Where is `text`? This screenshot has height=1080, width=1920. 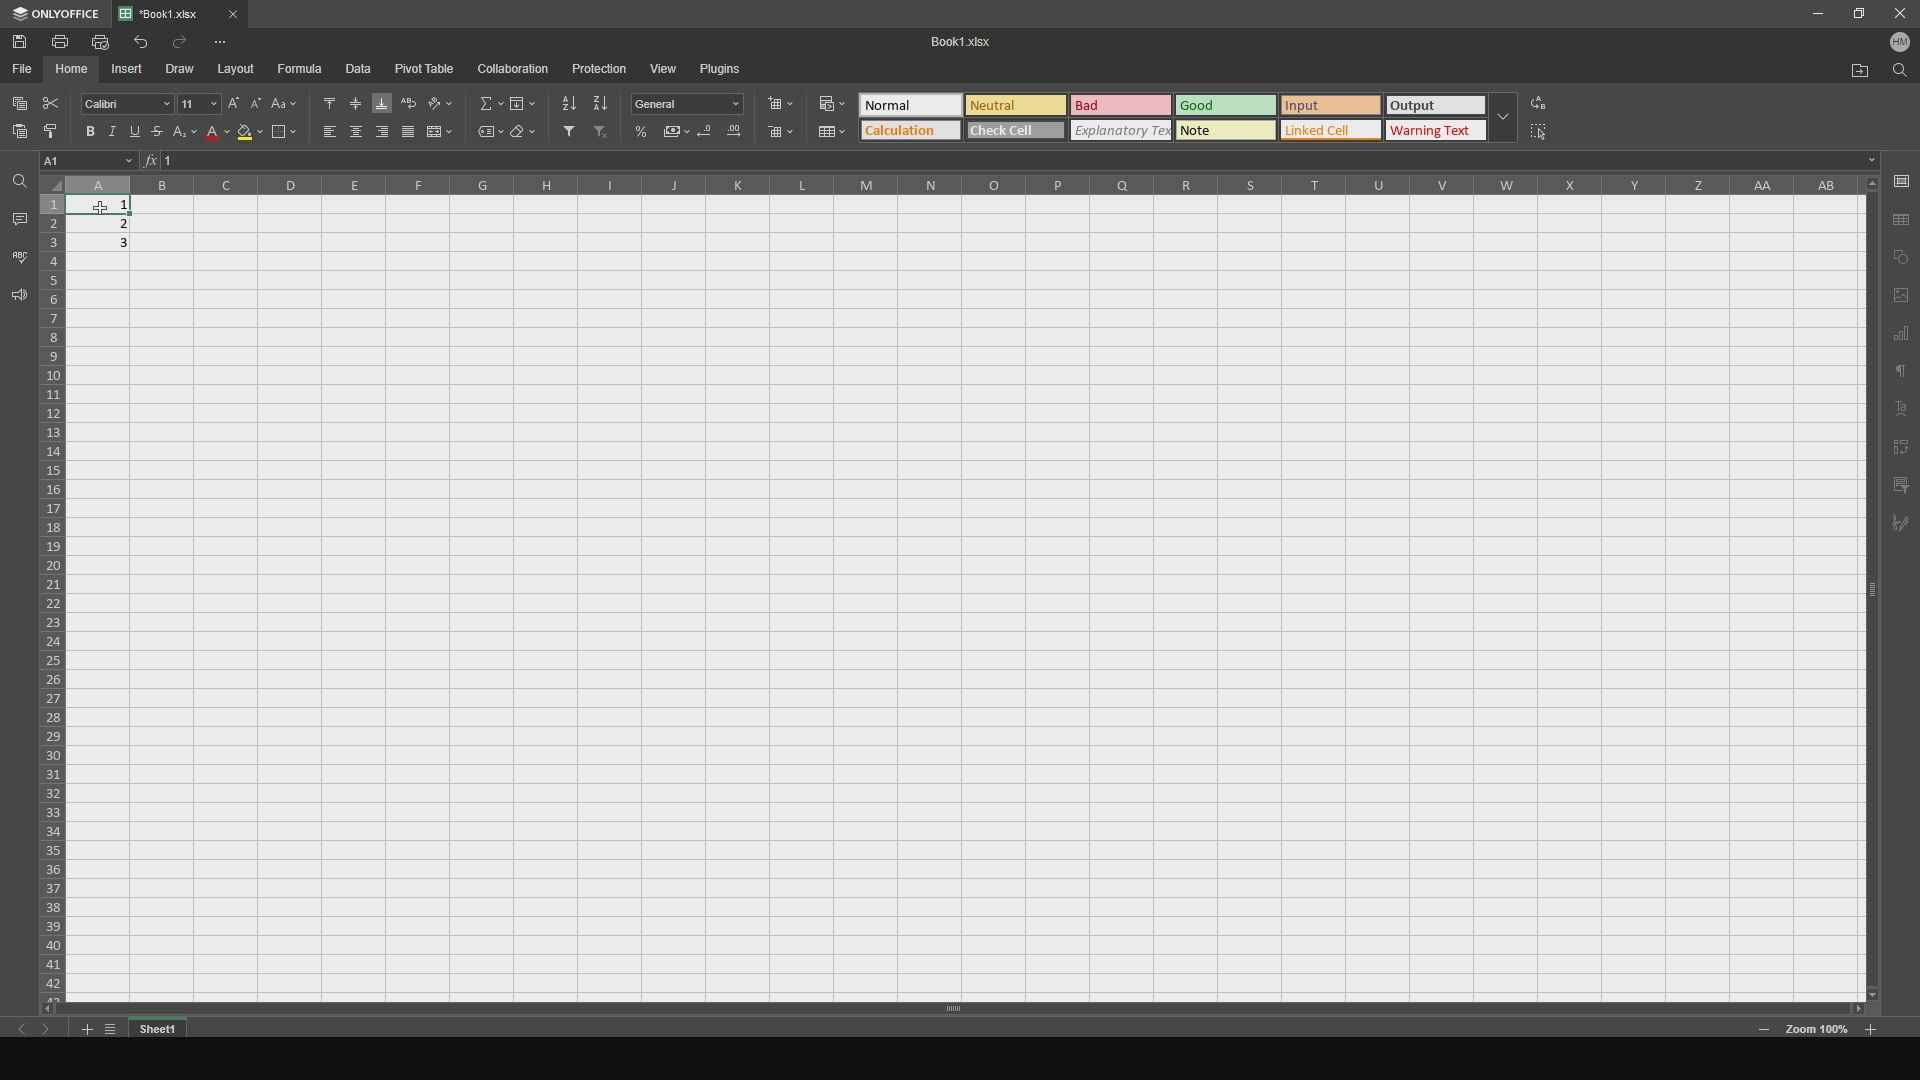 text is located at coordinates (1901, 374).